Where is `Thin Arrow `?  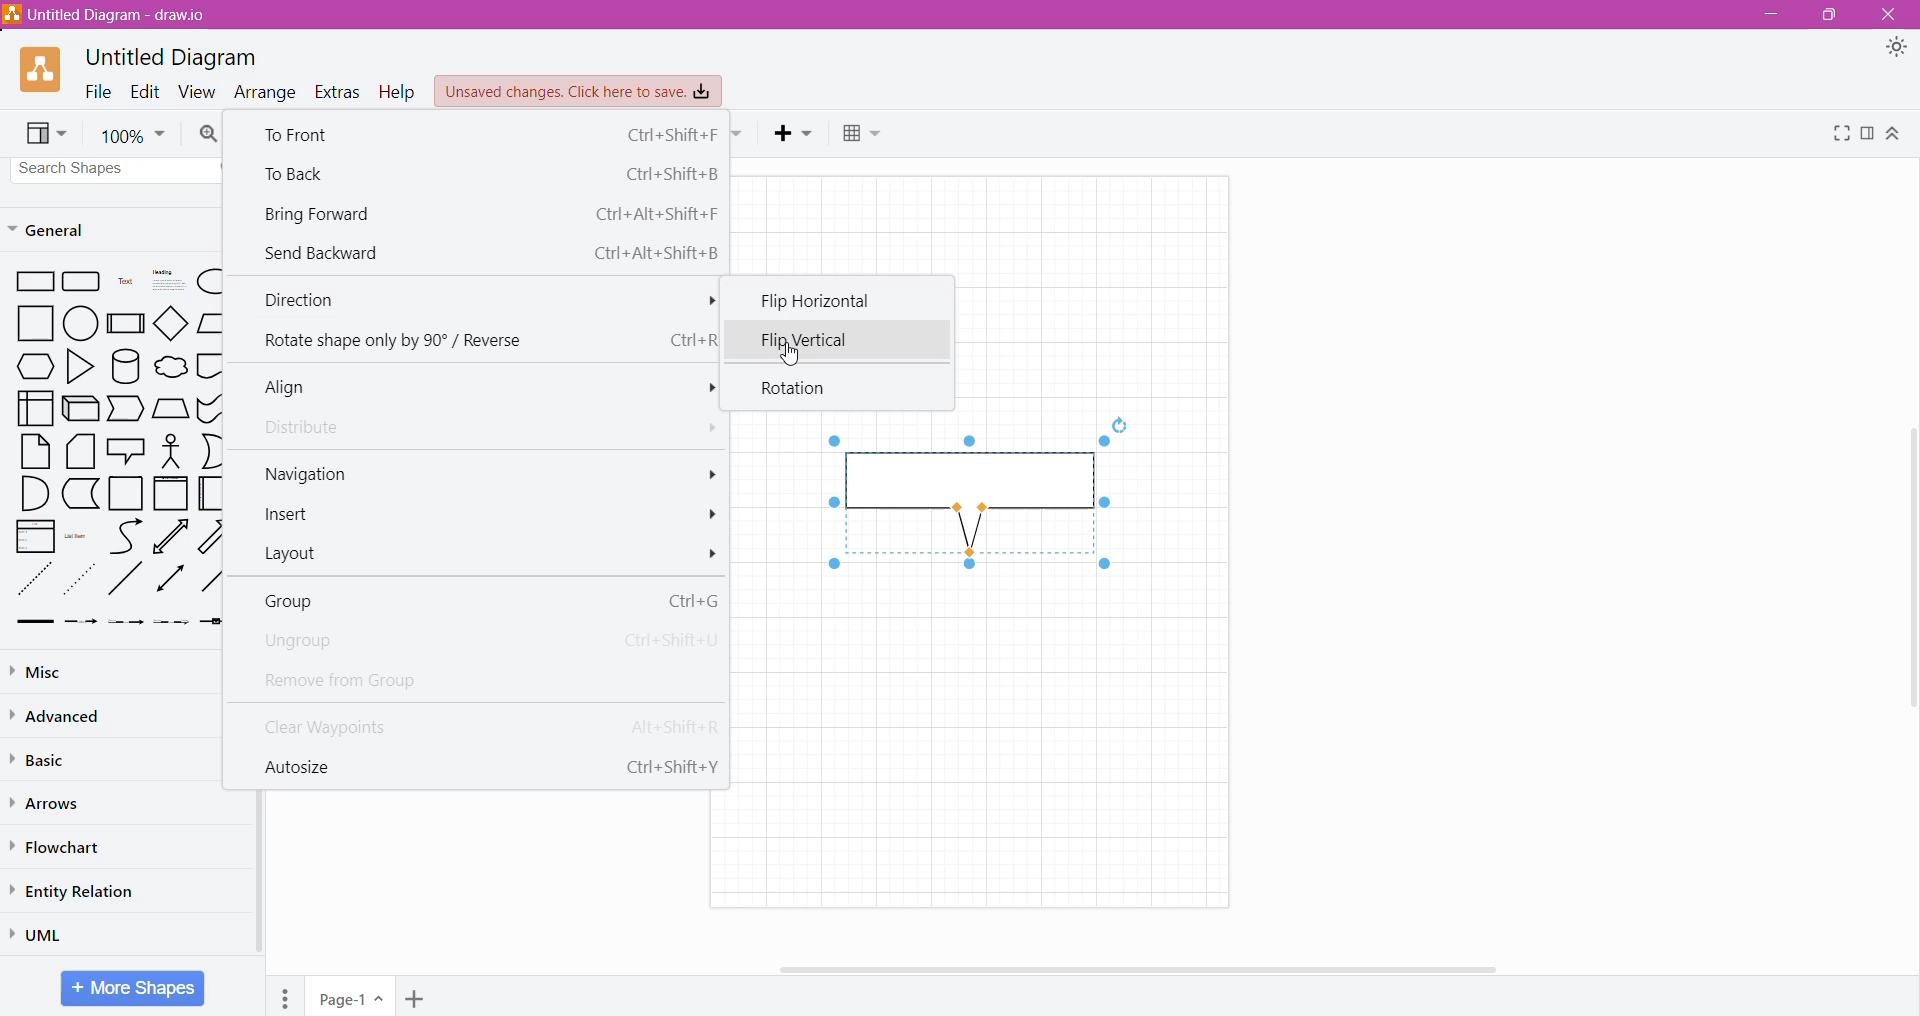 Thin Arrow  is located at coordinates (127, 623).